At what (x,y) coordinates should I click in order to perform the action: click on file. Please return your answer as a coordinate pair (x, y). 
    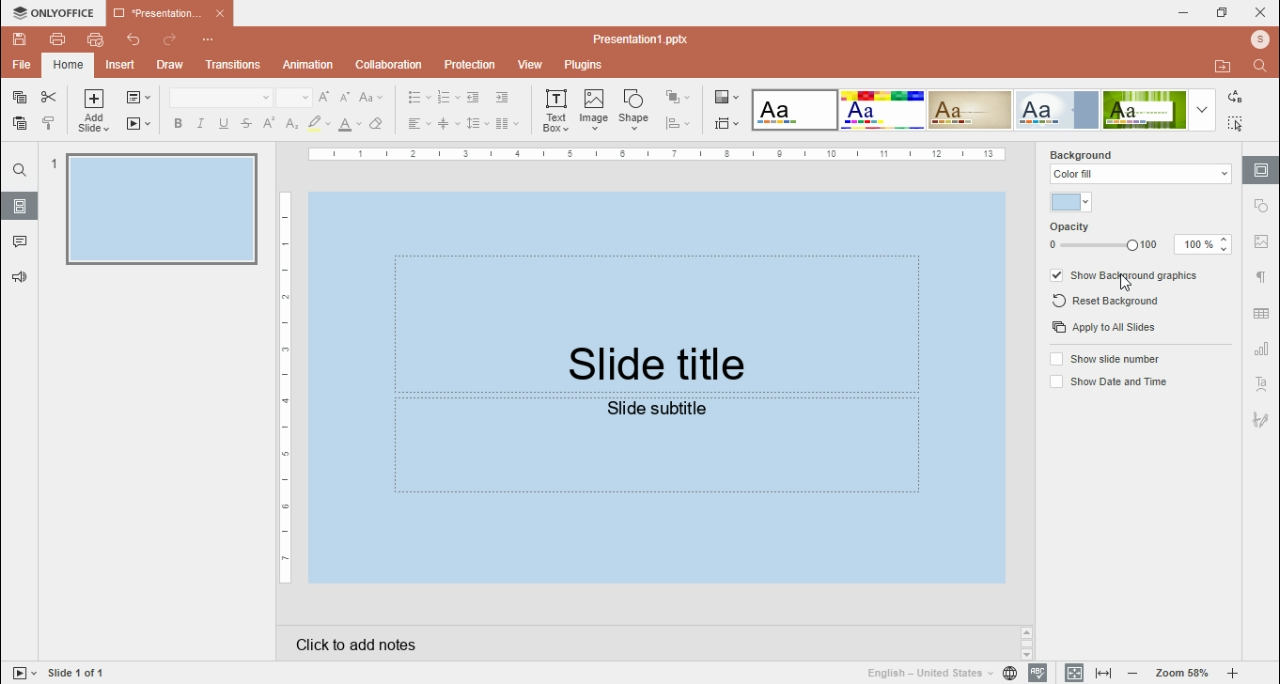
    Looking at the image, I should click on (21, 65).